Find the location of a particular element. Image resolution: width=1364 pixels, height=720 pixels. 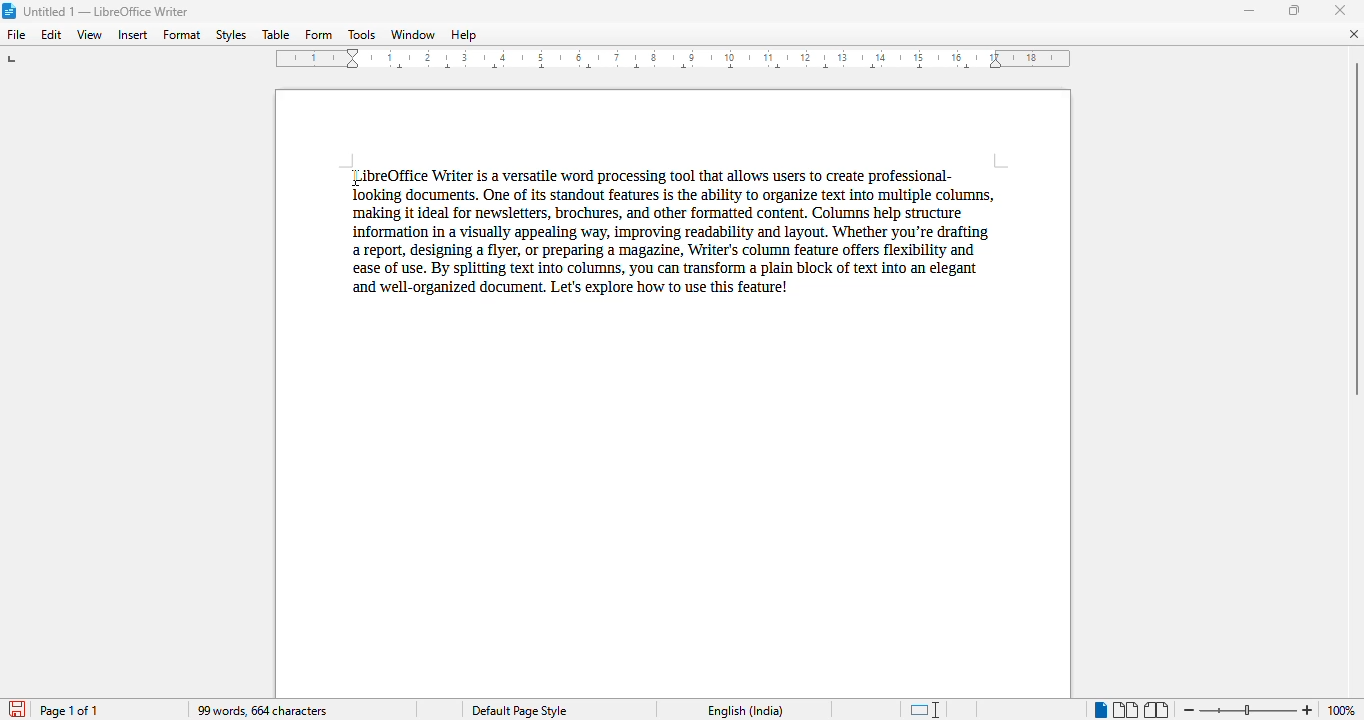

vertical scroll bar is located at coordinates (1357, 228).